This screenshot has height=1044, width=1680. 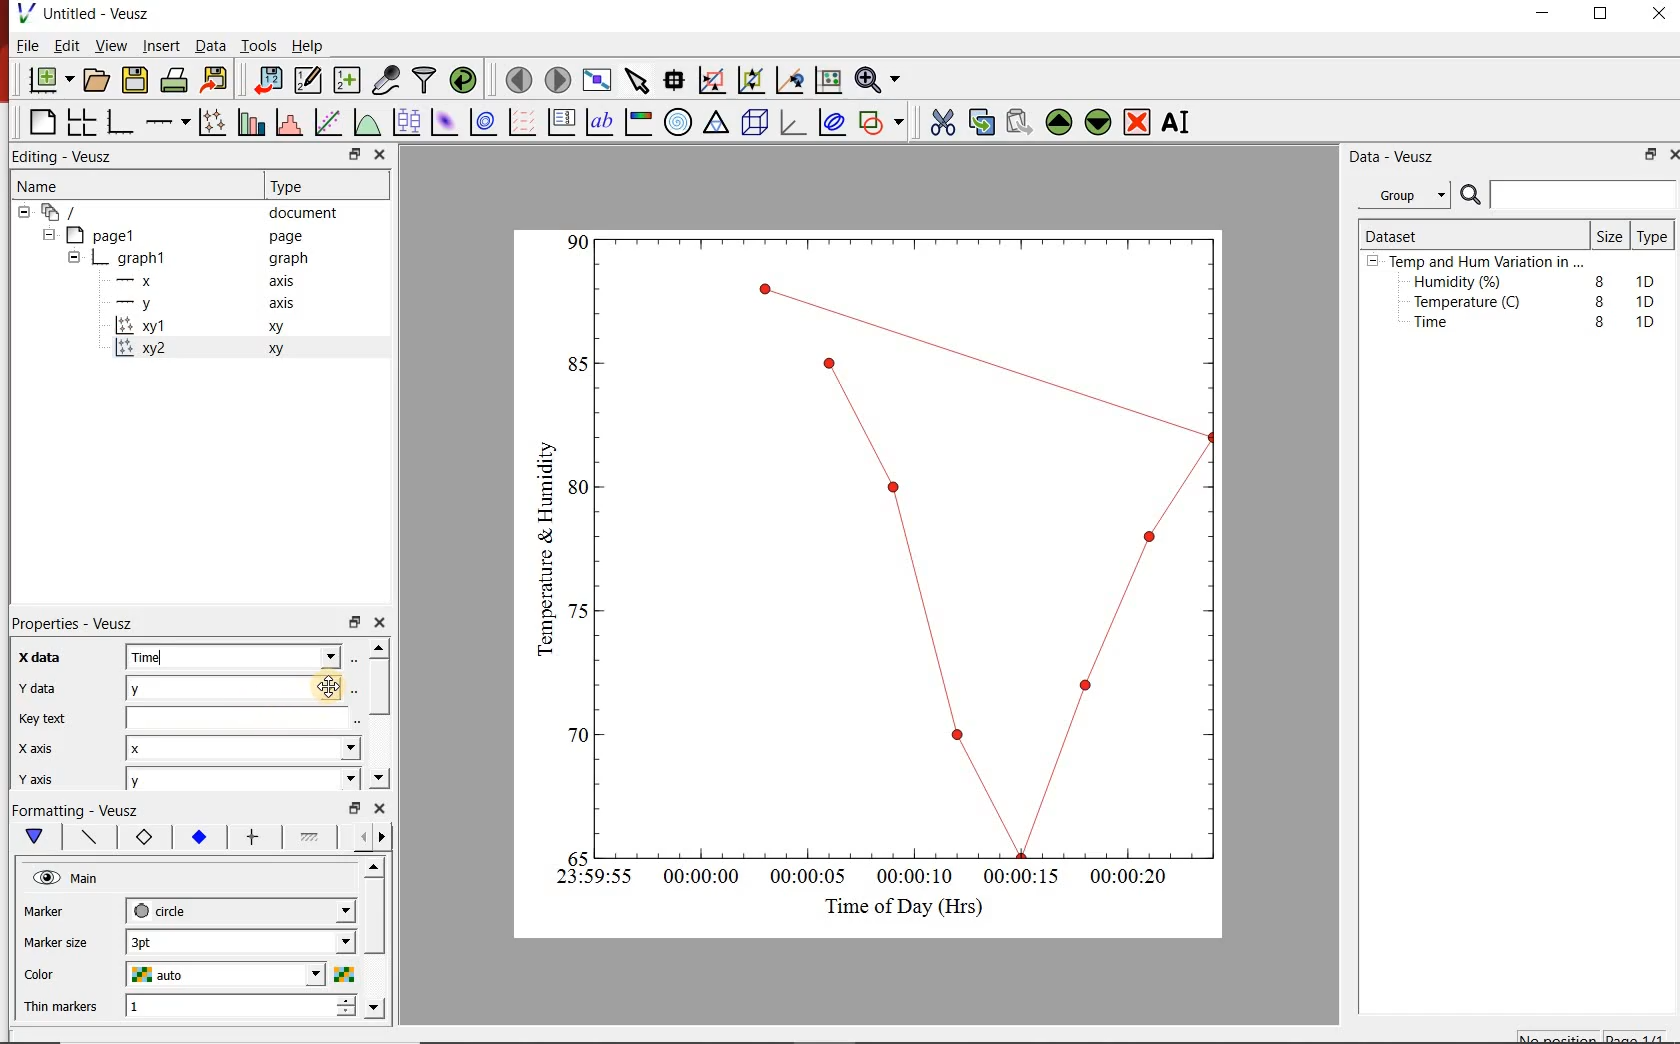 I want to click on 23:59:55, so click(x=586, y=878).